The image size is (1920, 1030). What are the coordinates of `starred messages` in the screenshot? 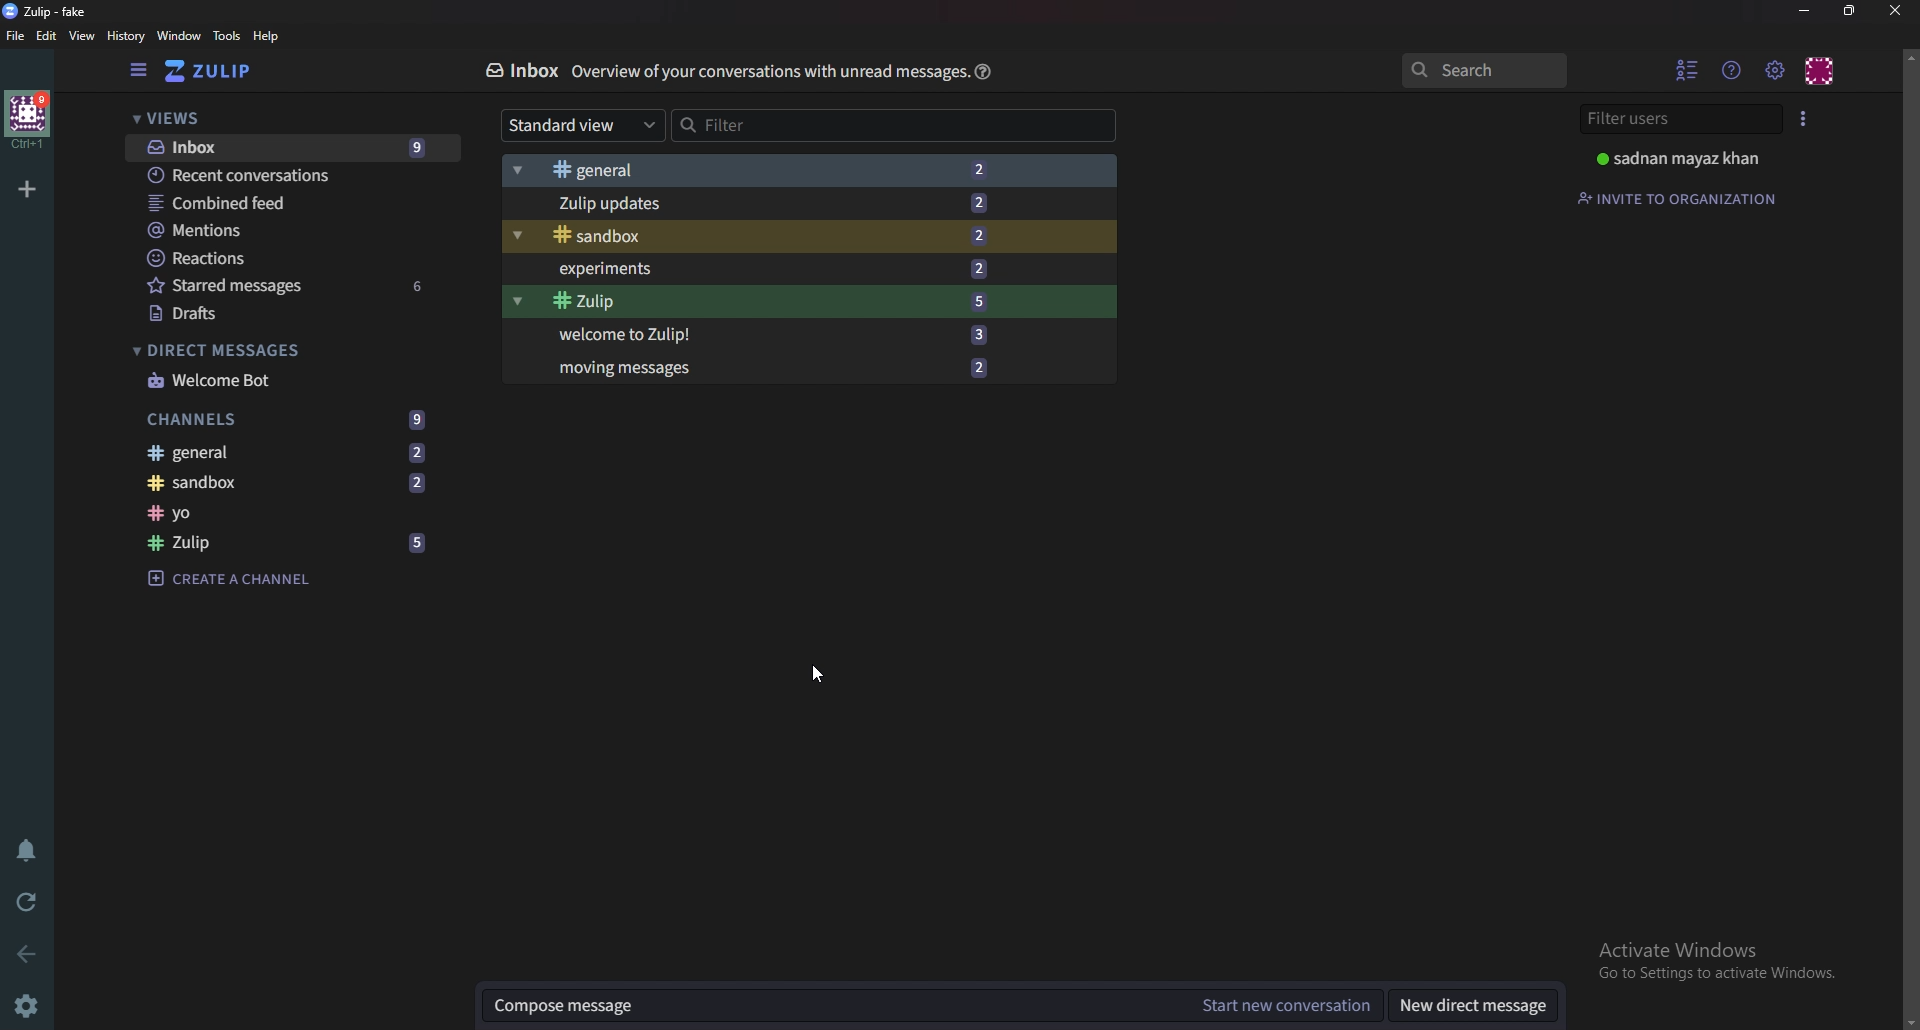 It's located at (281, 287).